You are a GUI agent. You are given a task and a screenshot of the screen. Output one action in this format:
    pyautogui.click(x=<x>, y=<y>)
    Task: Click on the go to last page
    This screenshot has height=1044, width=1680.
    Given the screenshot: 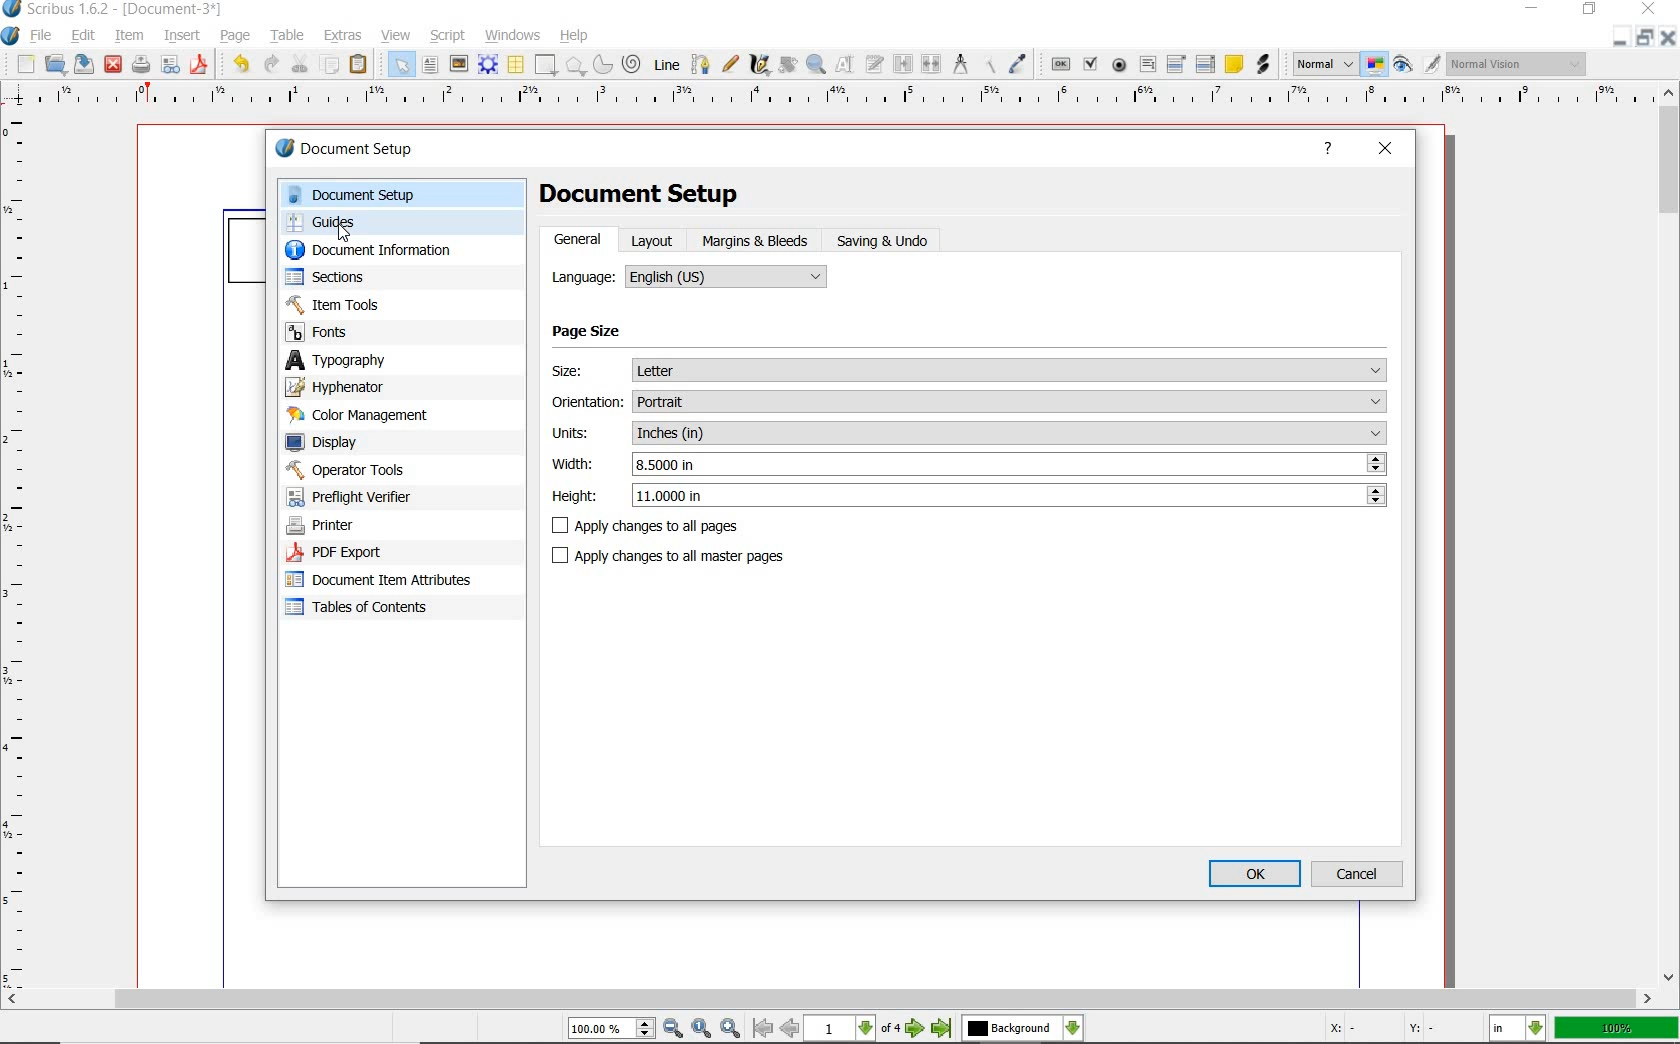 What is the action you would take?
    pyautogui.click(x=942, y=1029)
    